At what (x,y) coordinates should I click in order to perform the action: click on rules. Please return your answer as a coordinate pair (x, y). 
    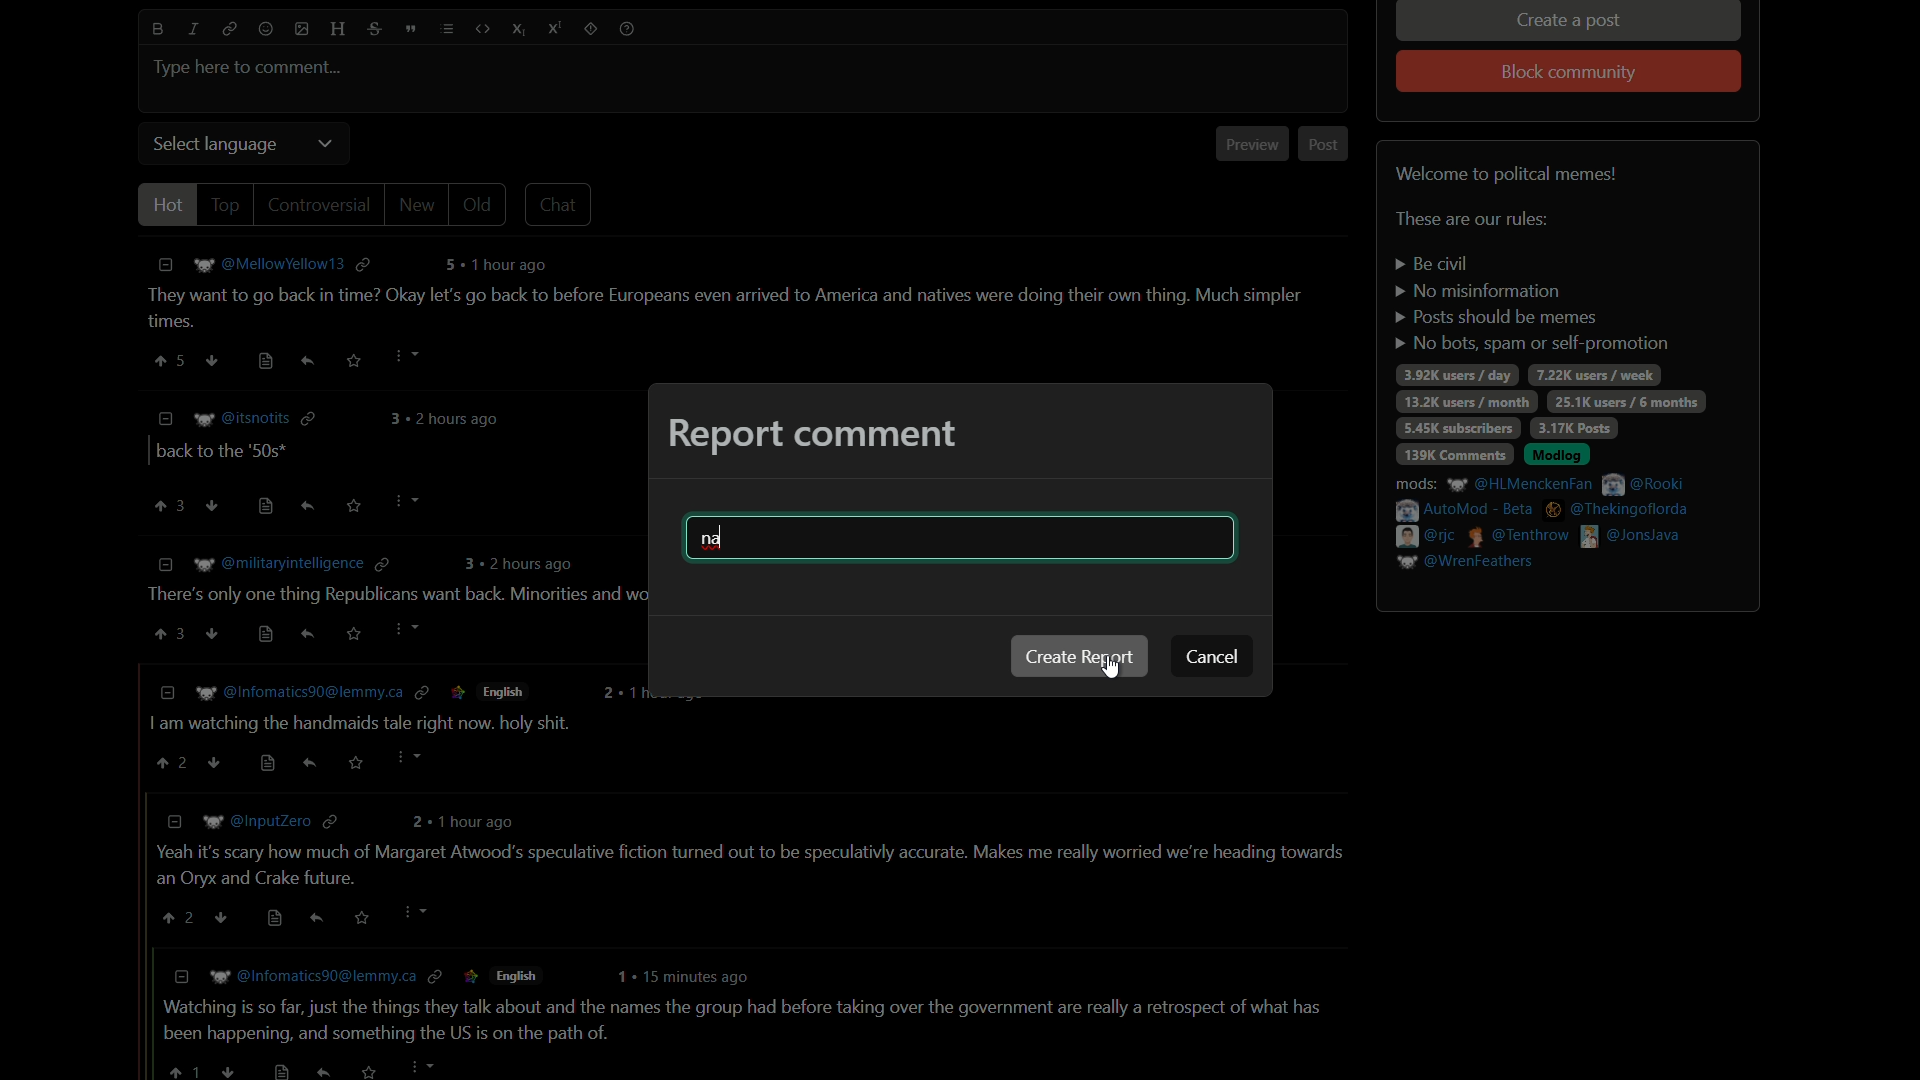
    Looking at the image, I should click on (1531, 306).